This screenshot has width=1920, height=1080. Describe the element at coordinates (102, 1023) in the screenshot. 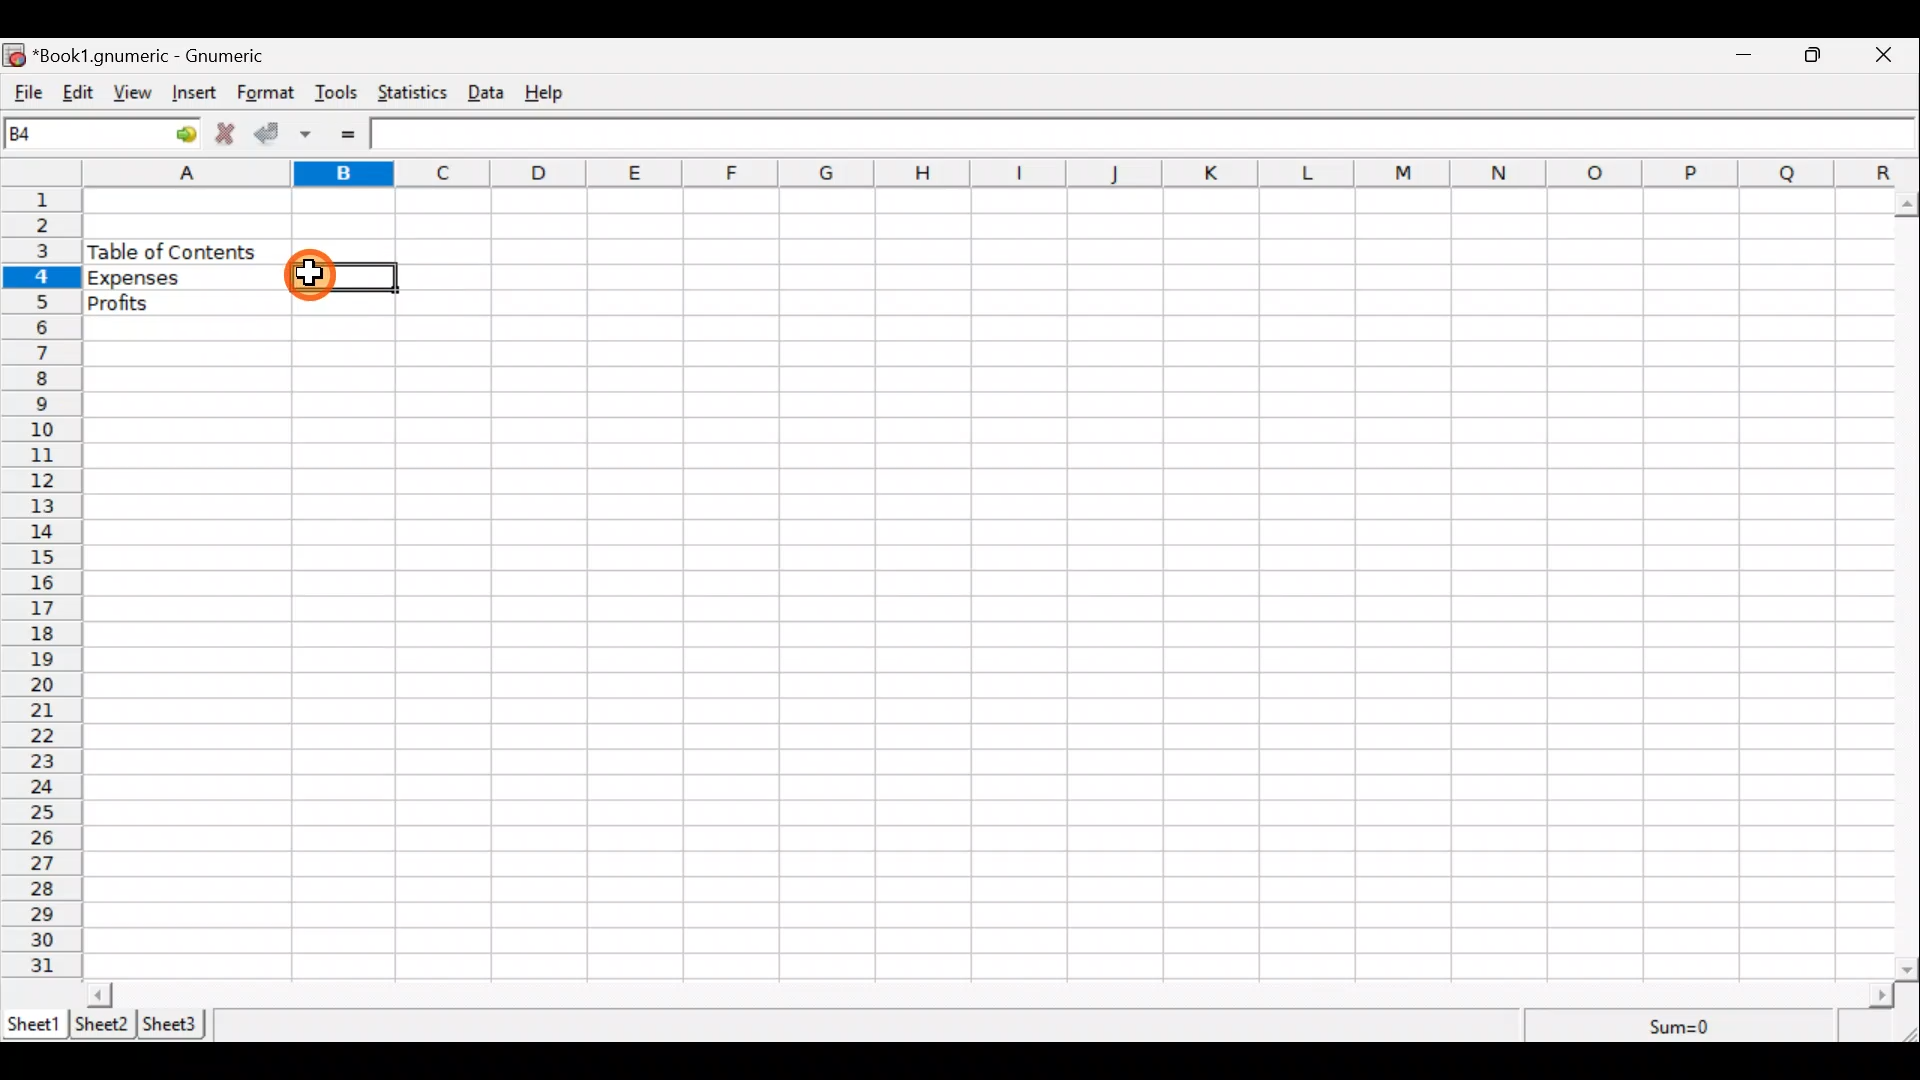

I see `Sheet 2` at that location.